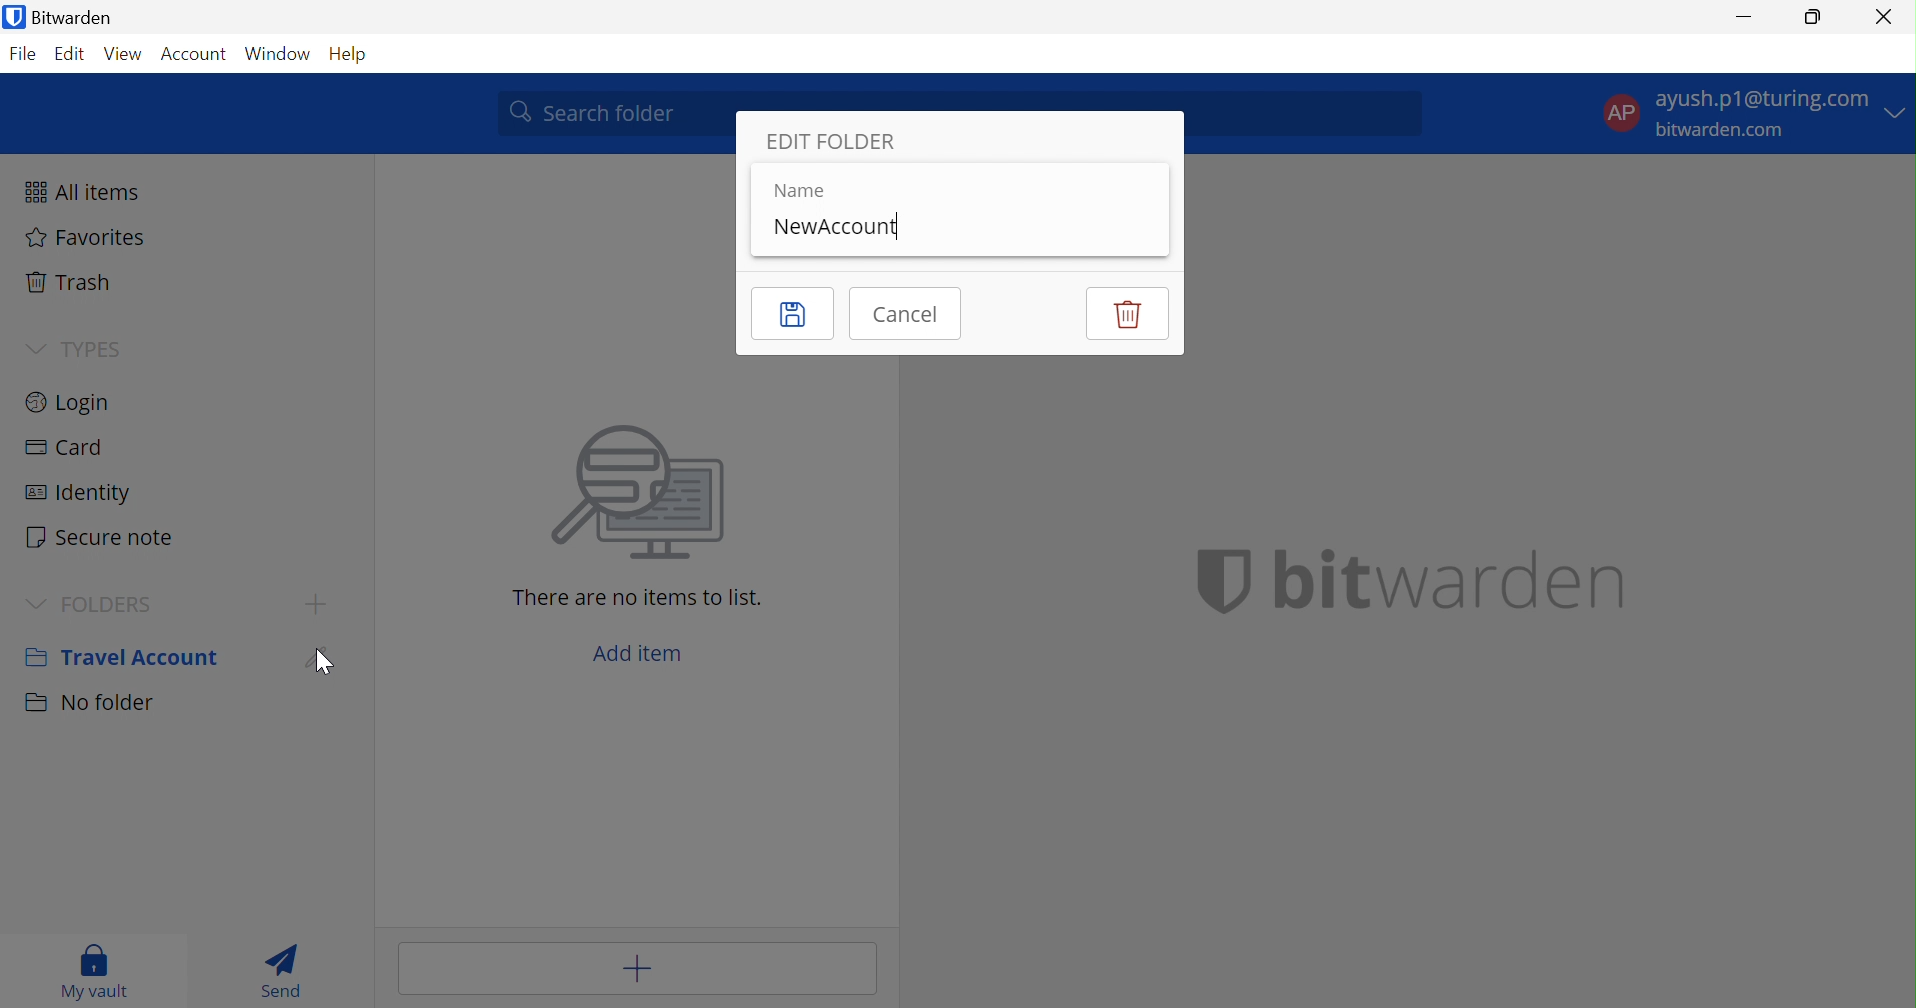 The image size is (1916, 1008). What do you see at coordinates (344, 55) in the screenshot?
I see `Help` at bounding box center [344, 55].